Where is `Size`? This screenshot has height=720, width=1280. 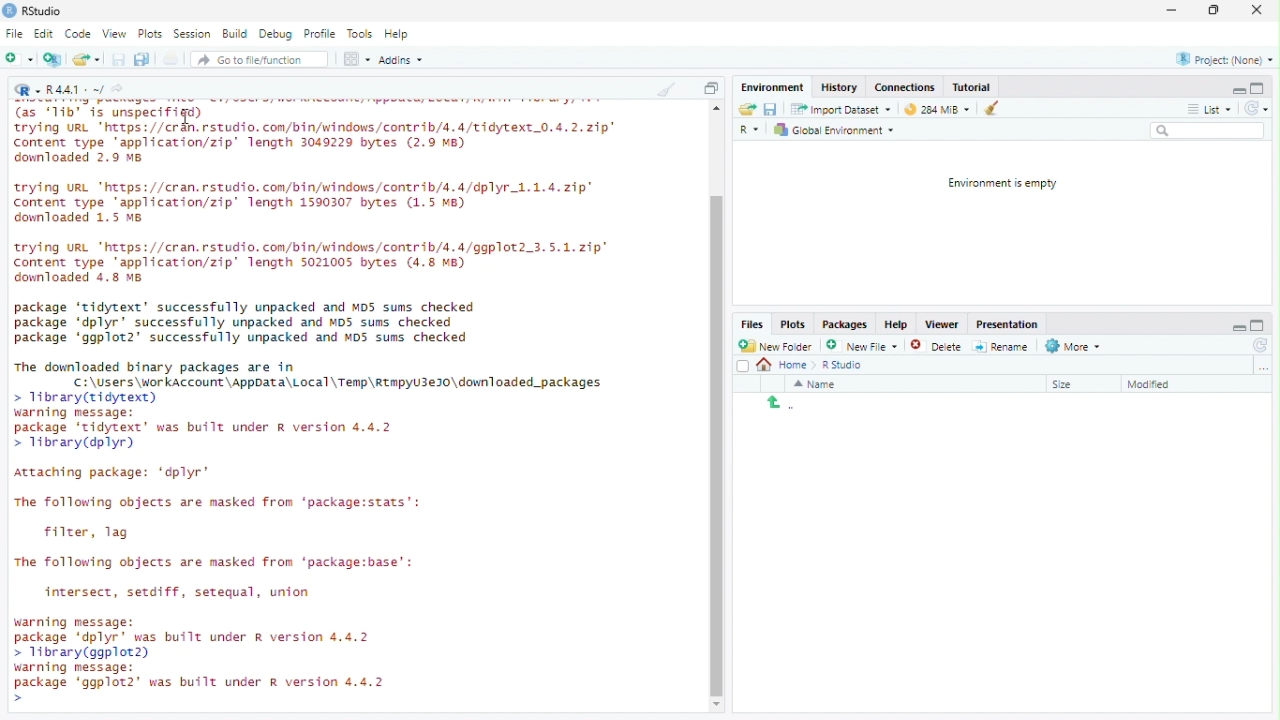
Size is located at coordinates (1065, 385).